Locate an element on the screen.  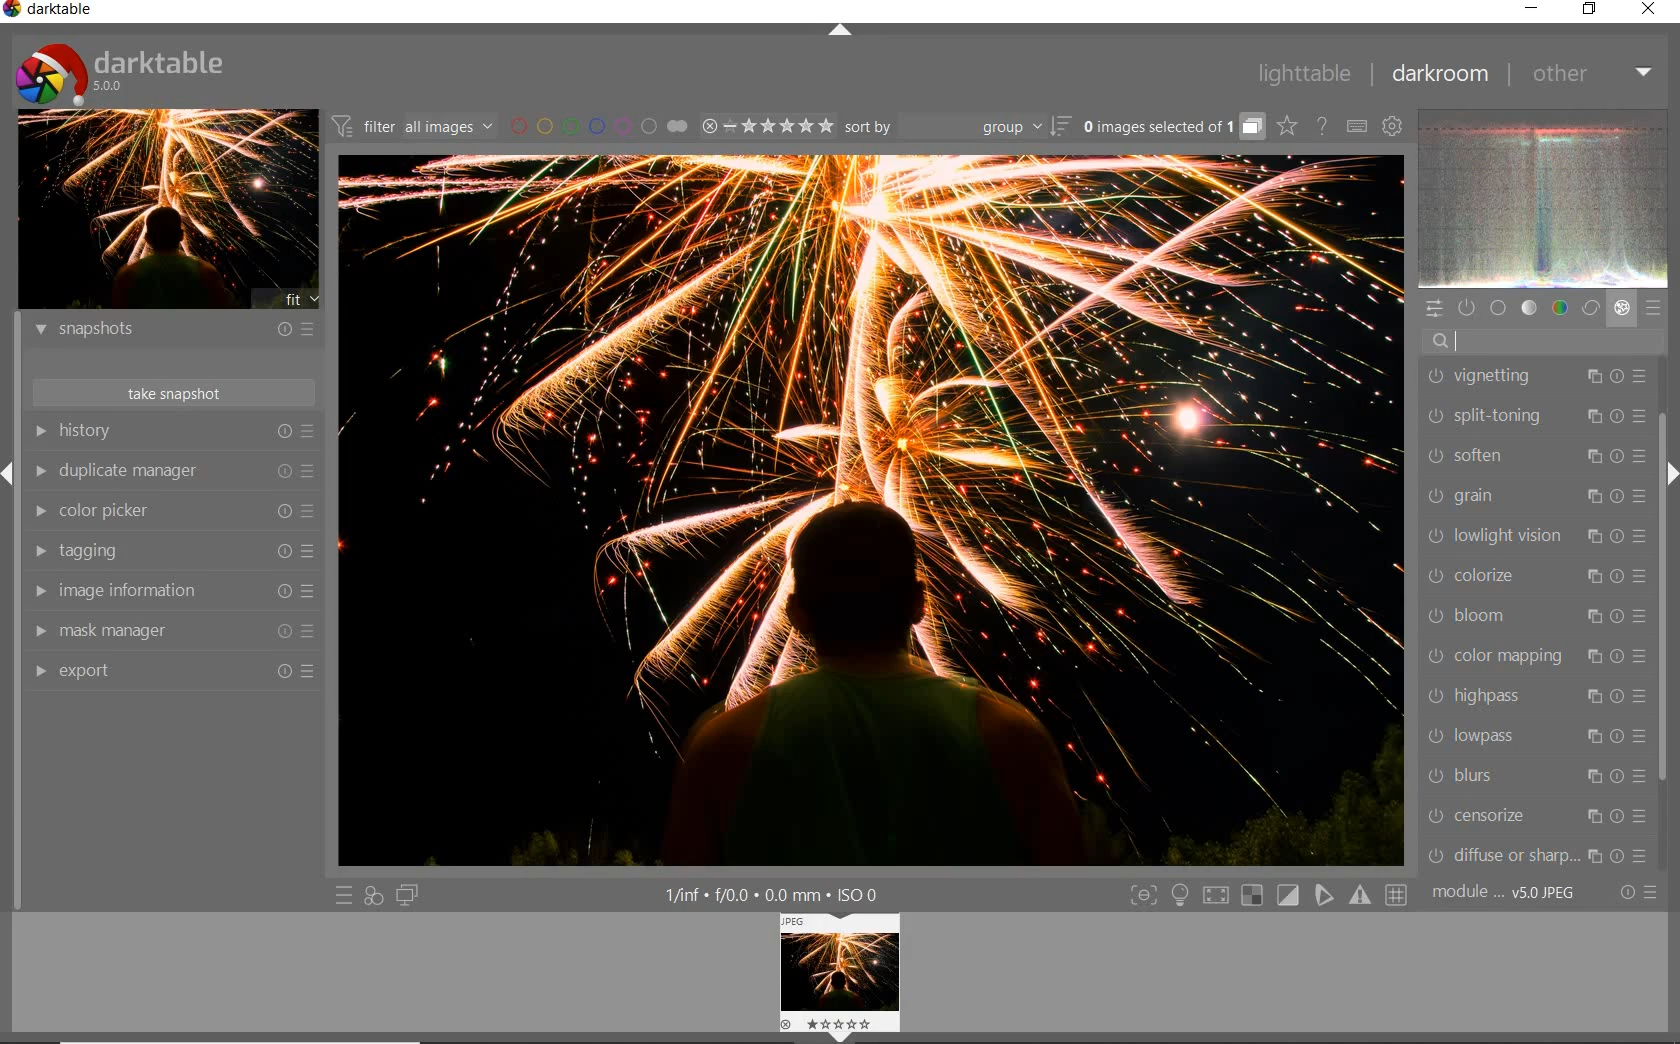
enable online help is located at coordinates (1325, 127).